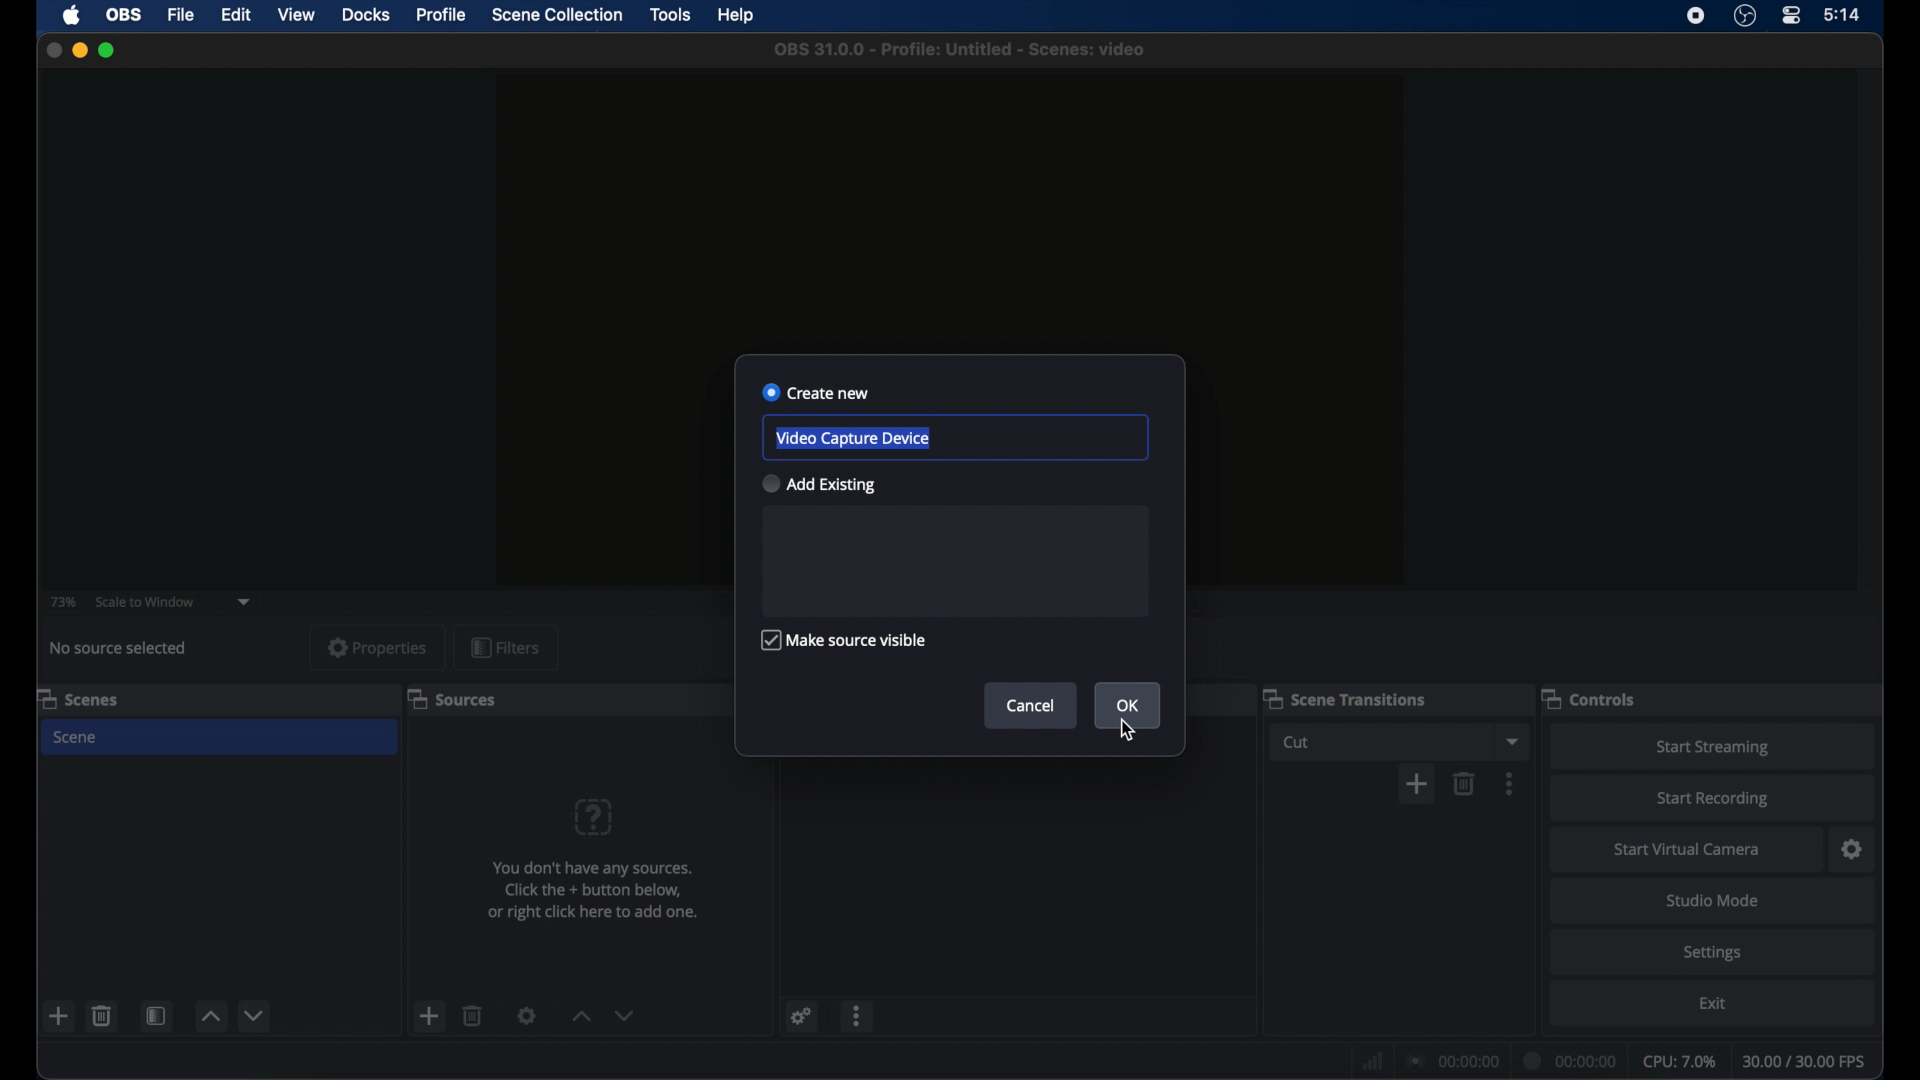  Describe the element at coordinates (119, 648) in the screenshot. I see `no source selected` at that location.